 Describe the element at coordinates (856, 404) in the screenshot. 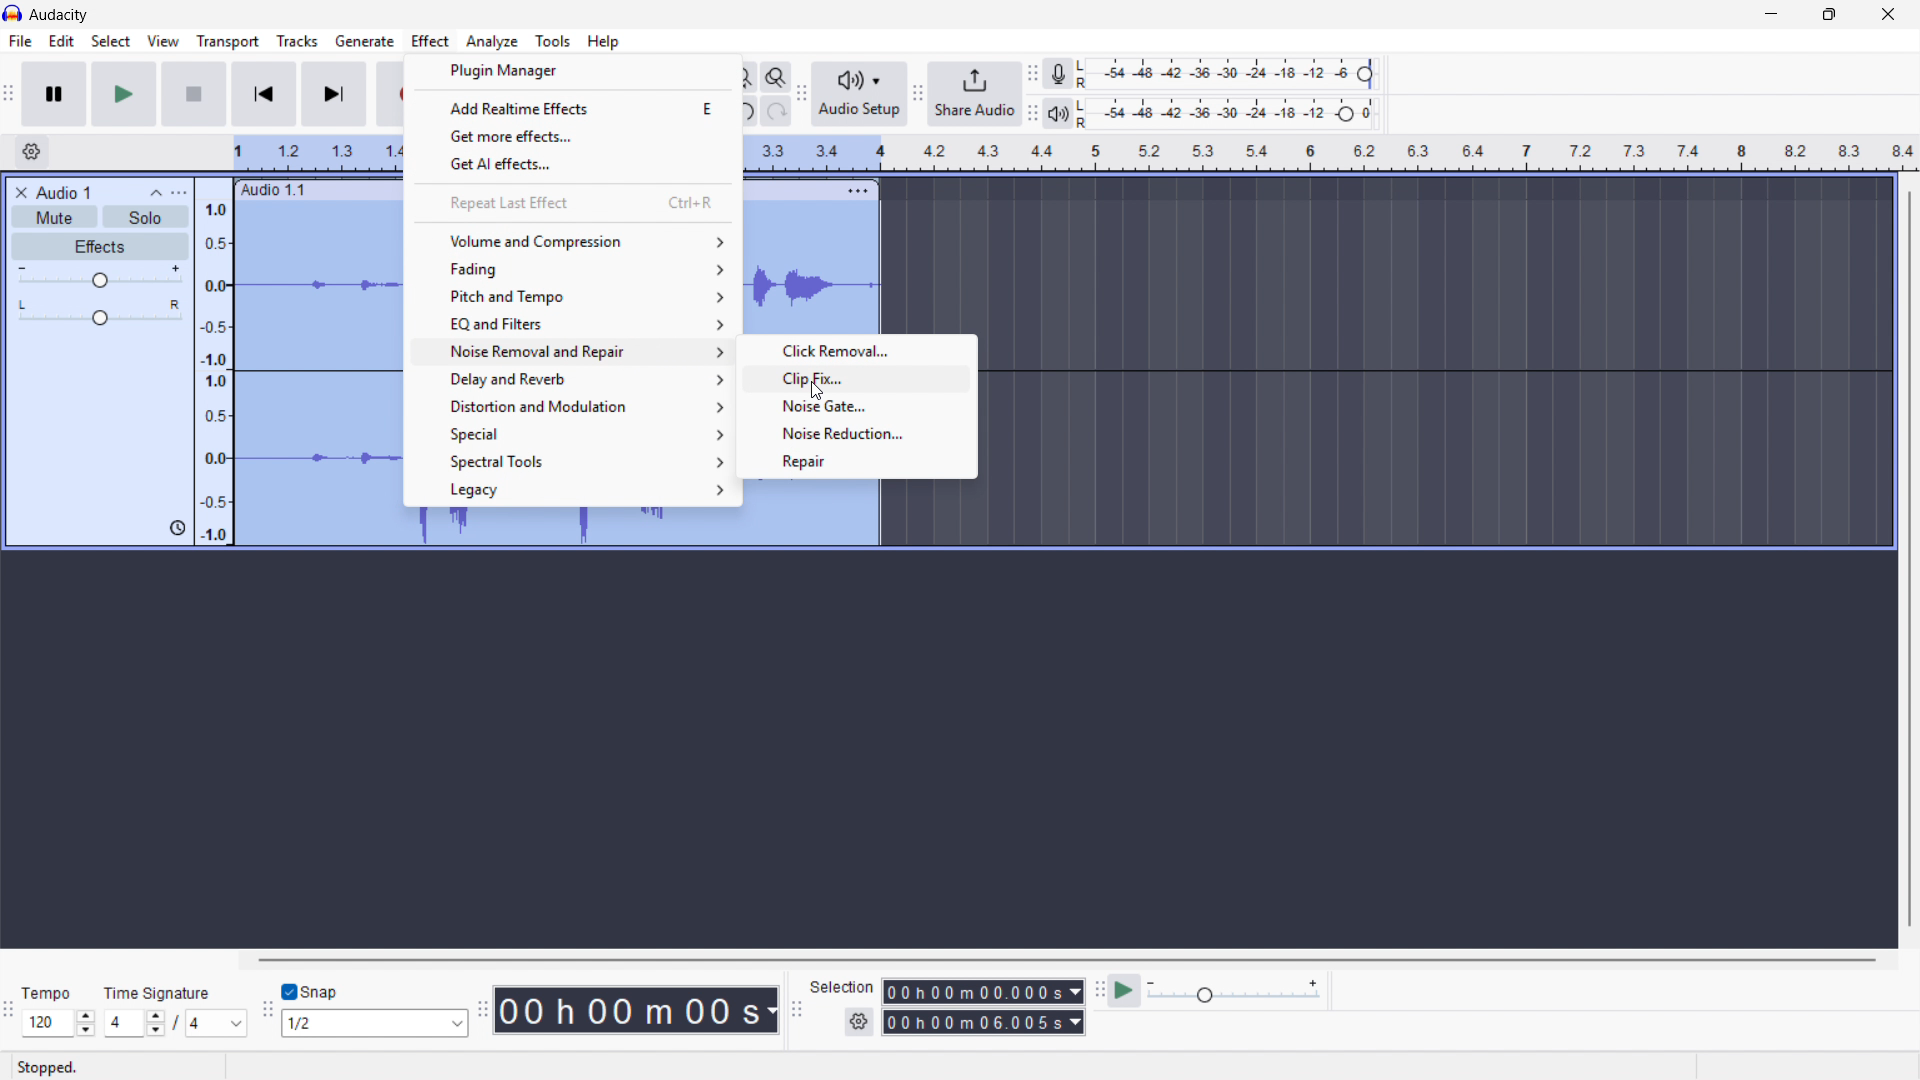

I see `Noise gate` at that location.